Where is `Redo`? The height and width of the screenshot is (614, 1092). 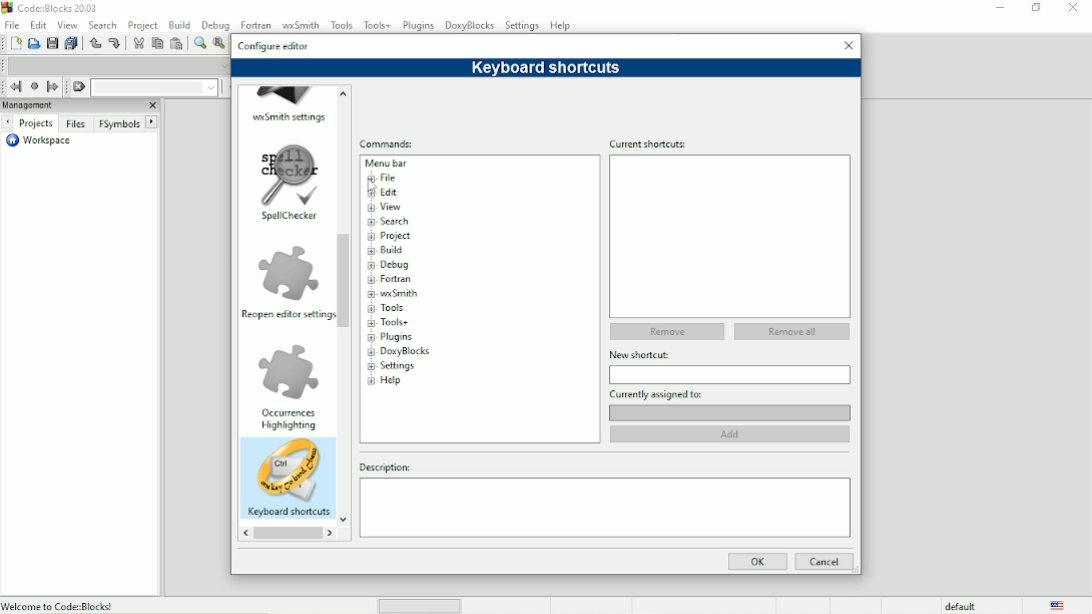
Redo is located at coordinates (117, 44).